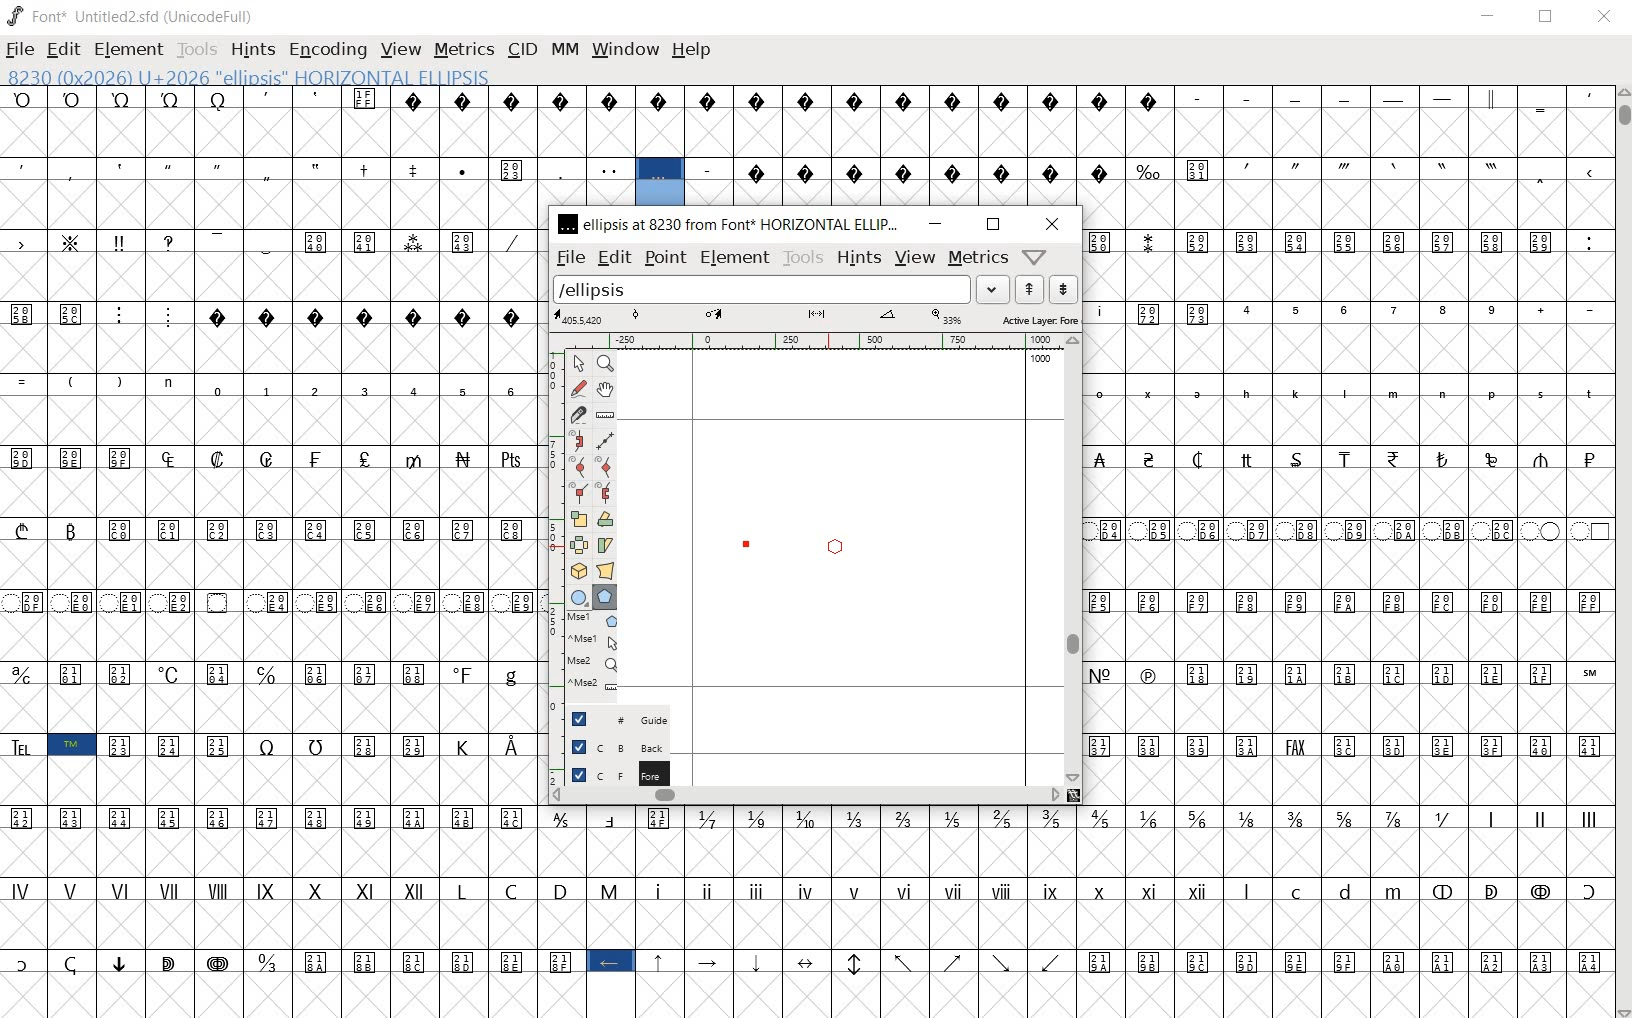 Image resolution: width=1632 pixels, height=1018 pixels. I want to click on measure a distance, angle between points, so click(605, 413).